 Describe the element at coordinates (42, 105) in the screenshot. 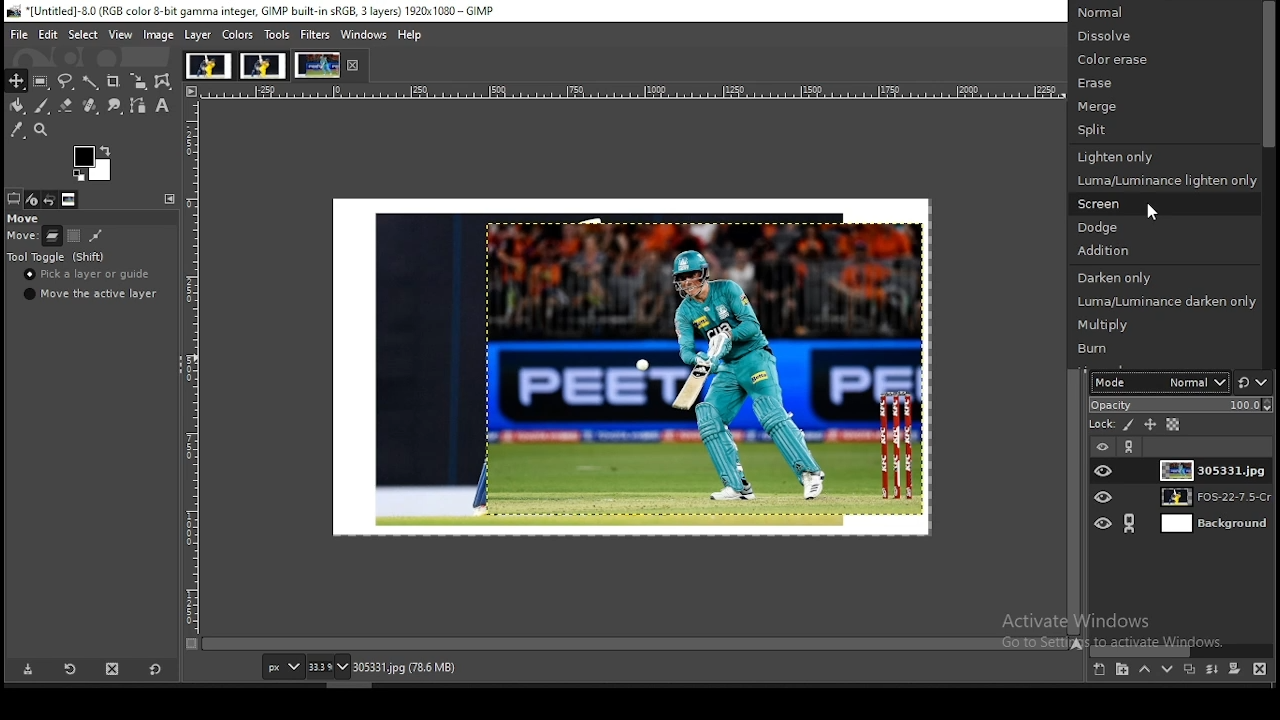

I see ` paint brushtool` at that location.